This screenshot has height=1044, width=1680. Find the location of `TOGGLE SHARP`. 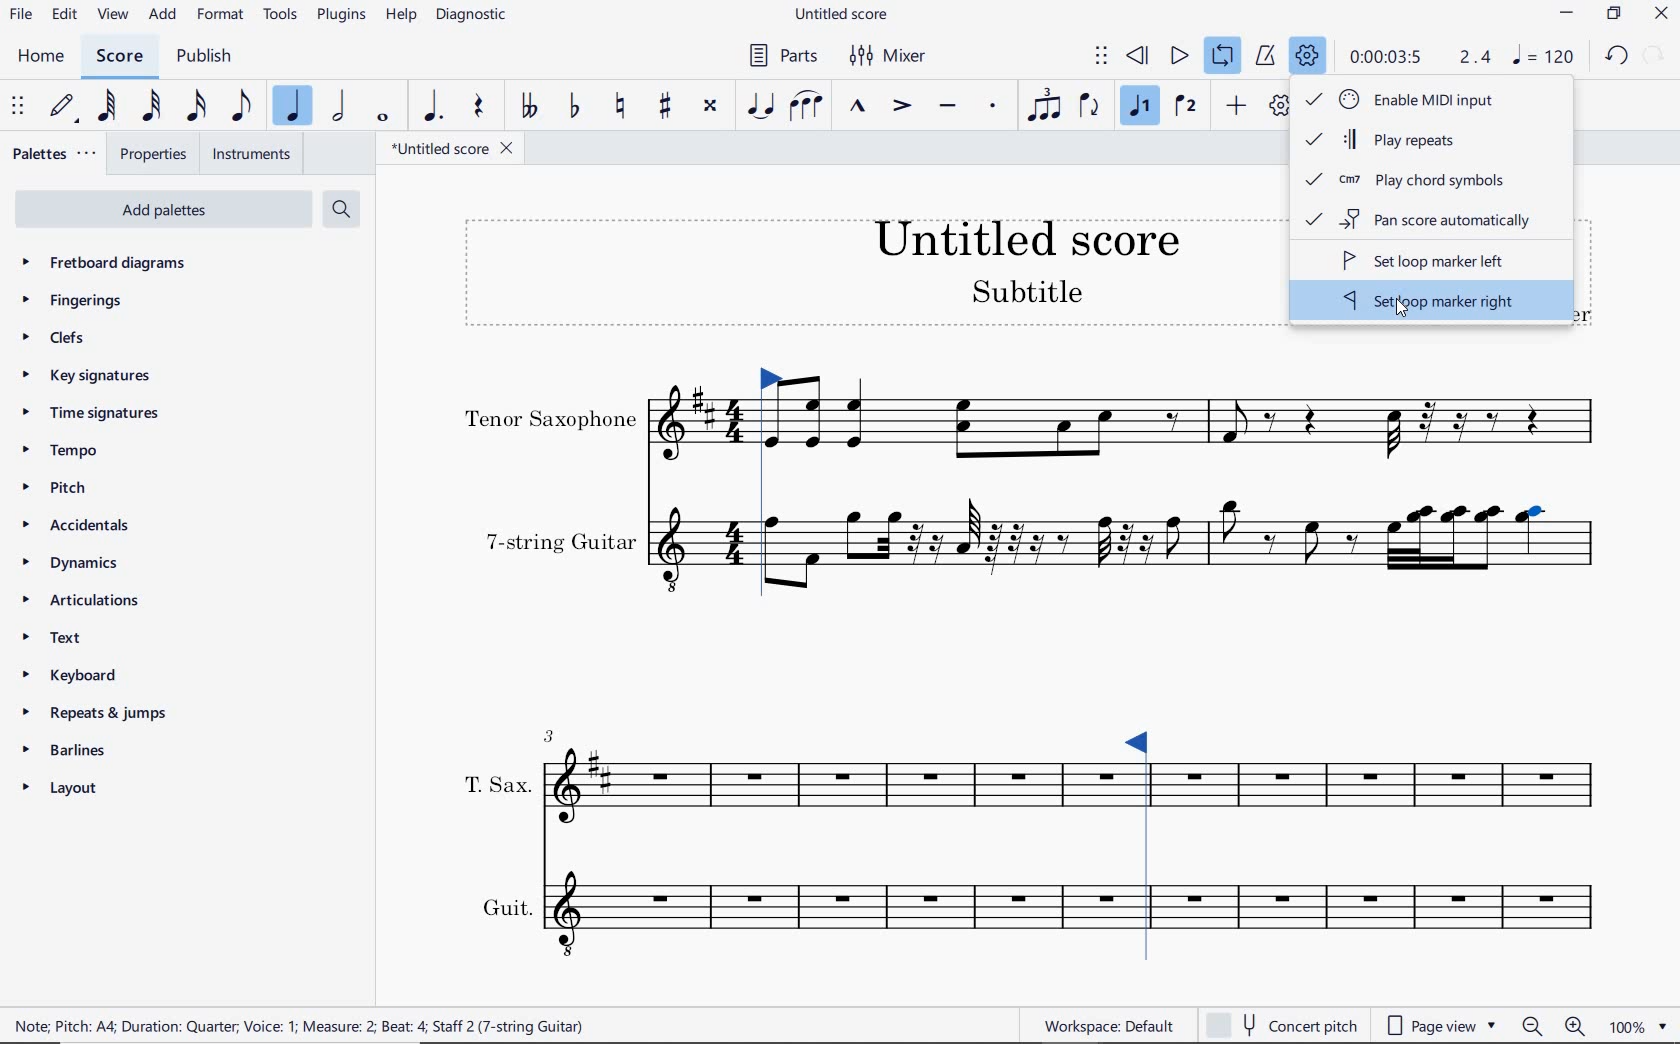

TOGGLE SHARP is located at coordinates (666, 105).